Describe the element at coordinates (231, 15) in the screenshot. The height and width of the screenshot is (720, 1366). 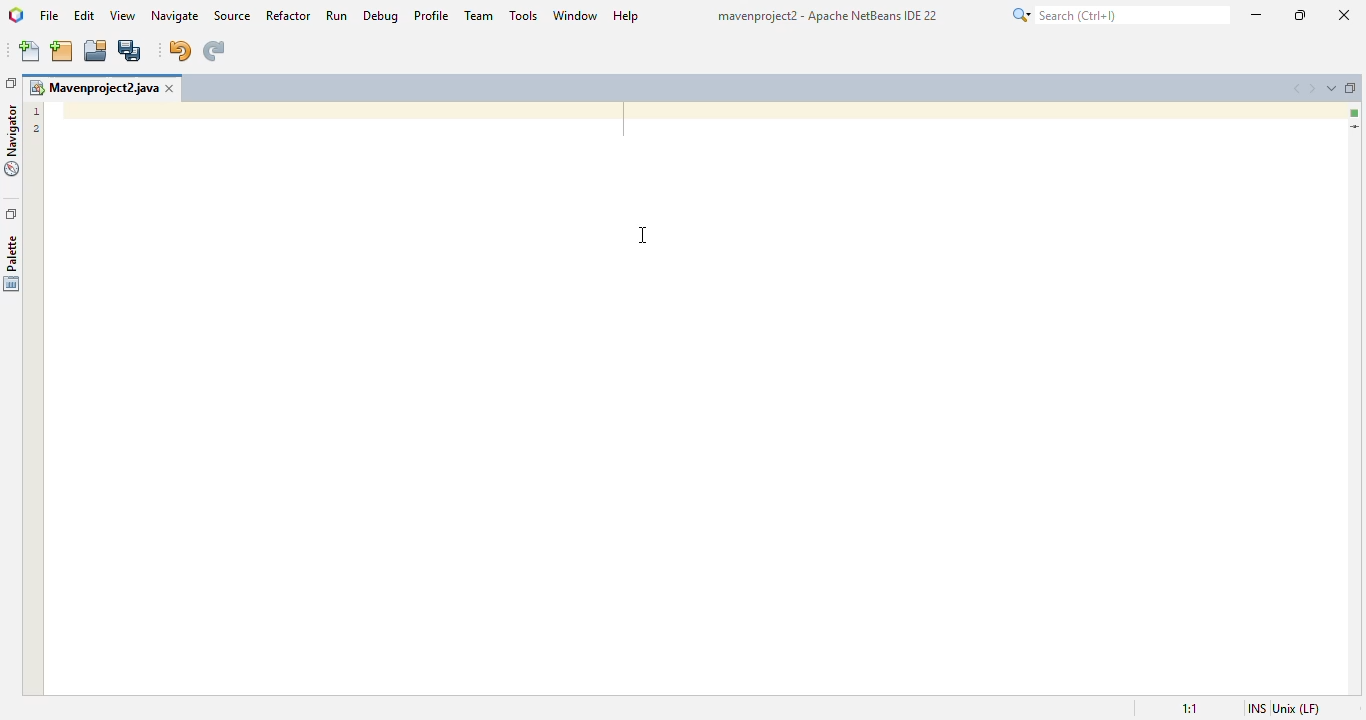
I see `source` at that location.